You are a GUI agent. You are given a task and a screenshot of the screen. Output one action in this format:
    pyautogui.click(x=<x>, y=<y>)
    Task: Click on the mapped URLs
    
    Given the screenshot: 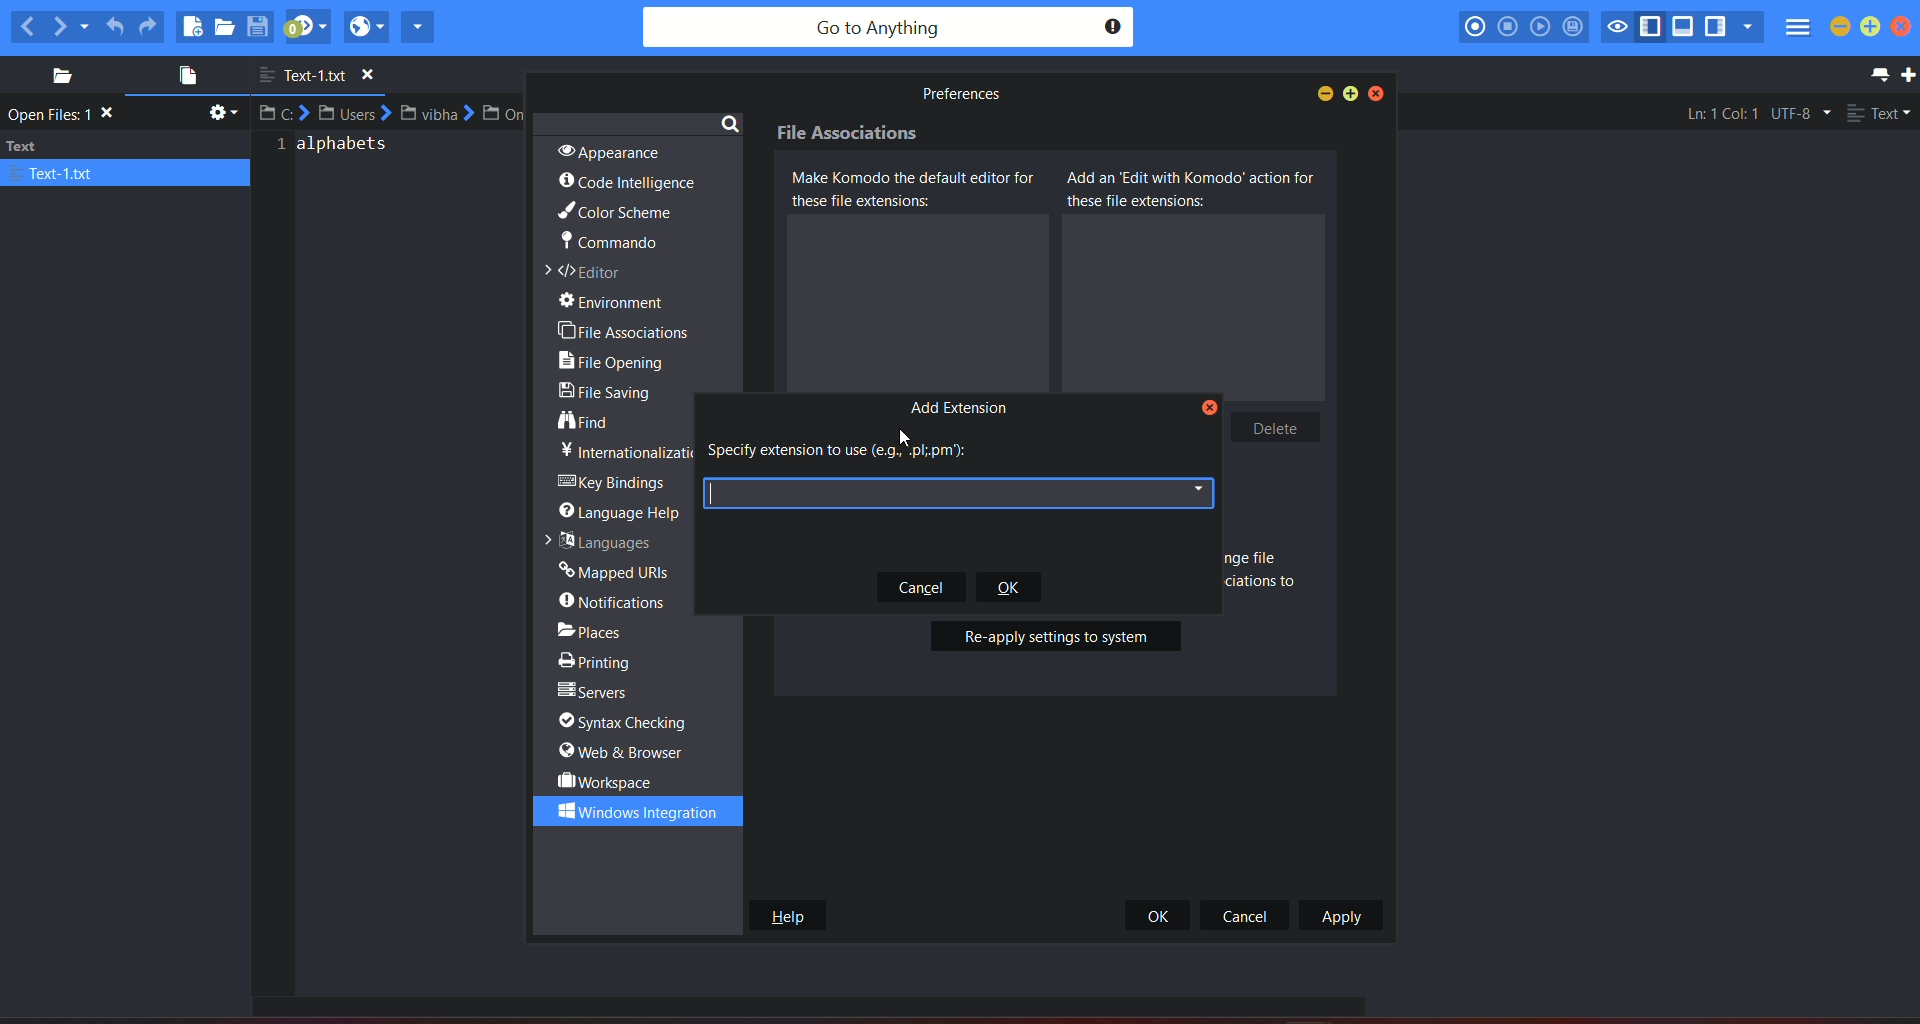 What is the action you would take?
    pyautogui.click(x=616, y=569)
    